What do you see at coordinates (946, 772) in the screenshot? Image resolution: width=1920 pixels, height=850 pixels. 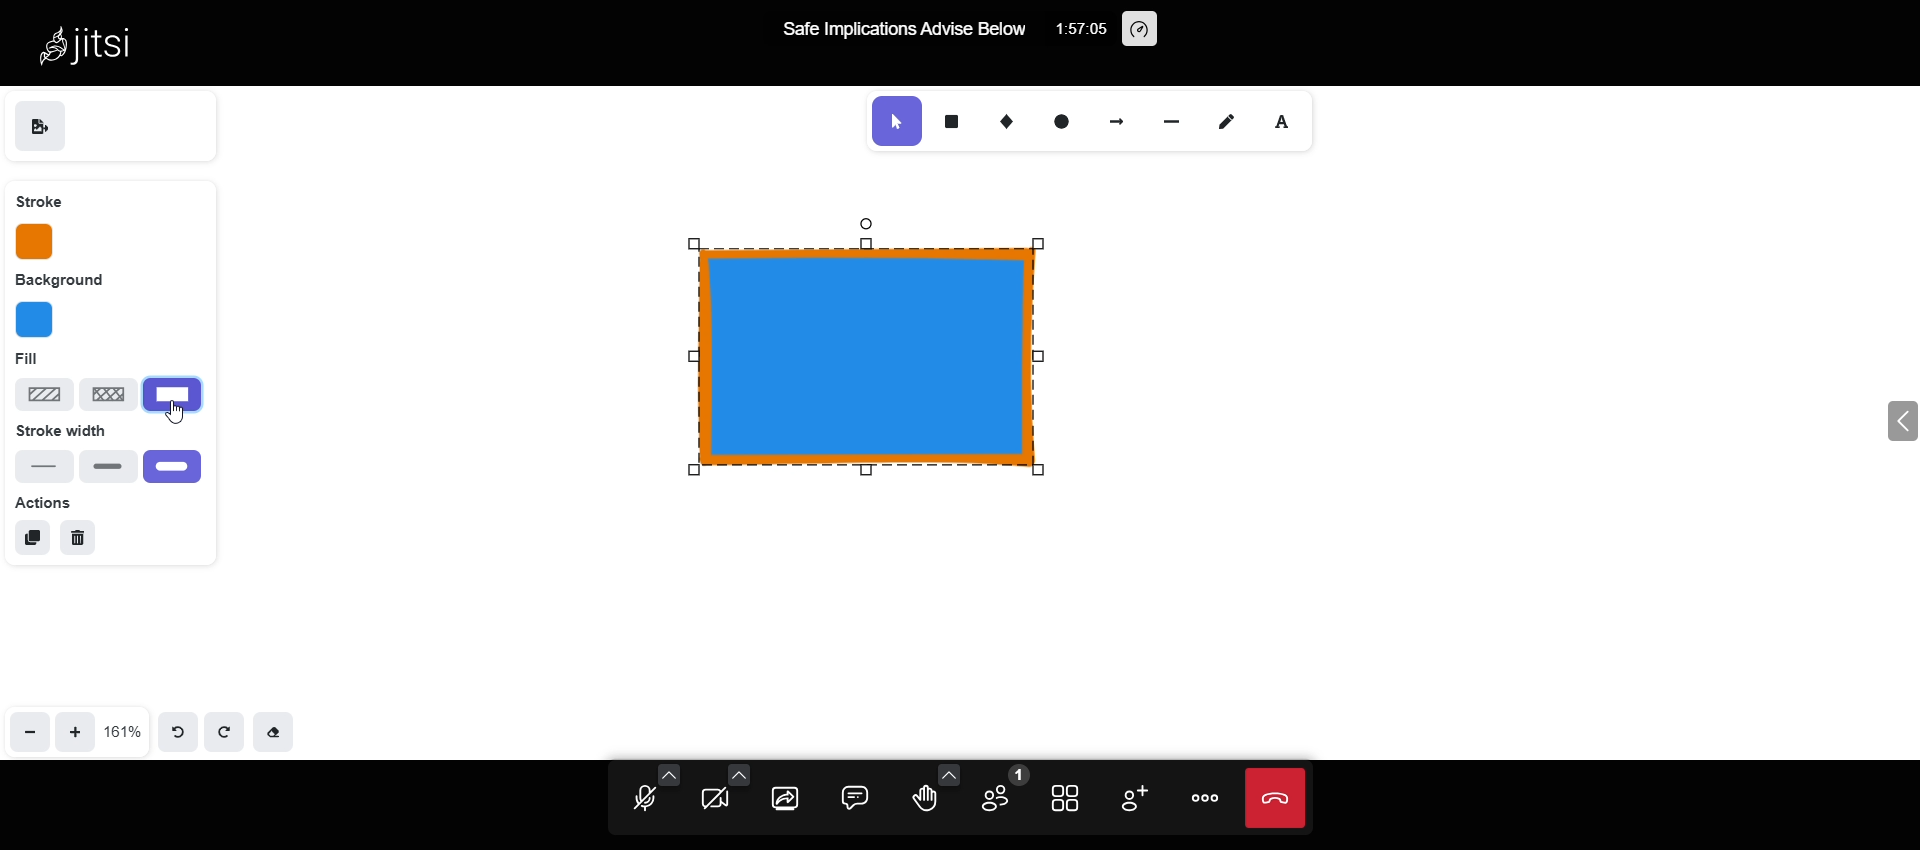 I see `more reactions` at bounding box center [946, 772].